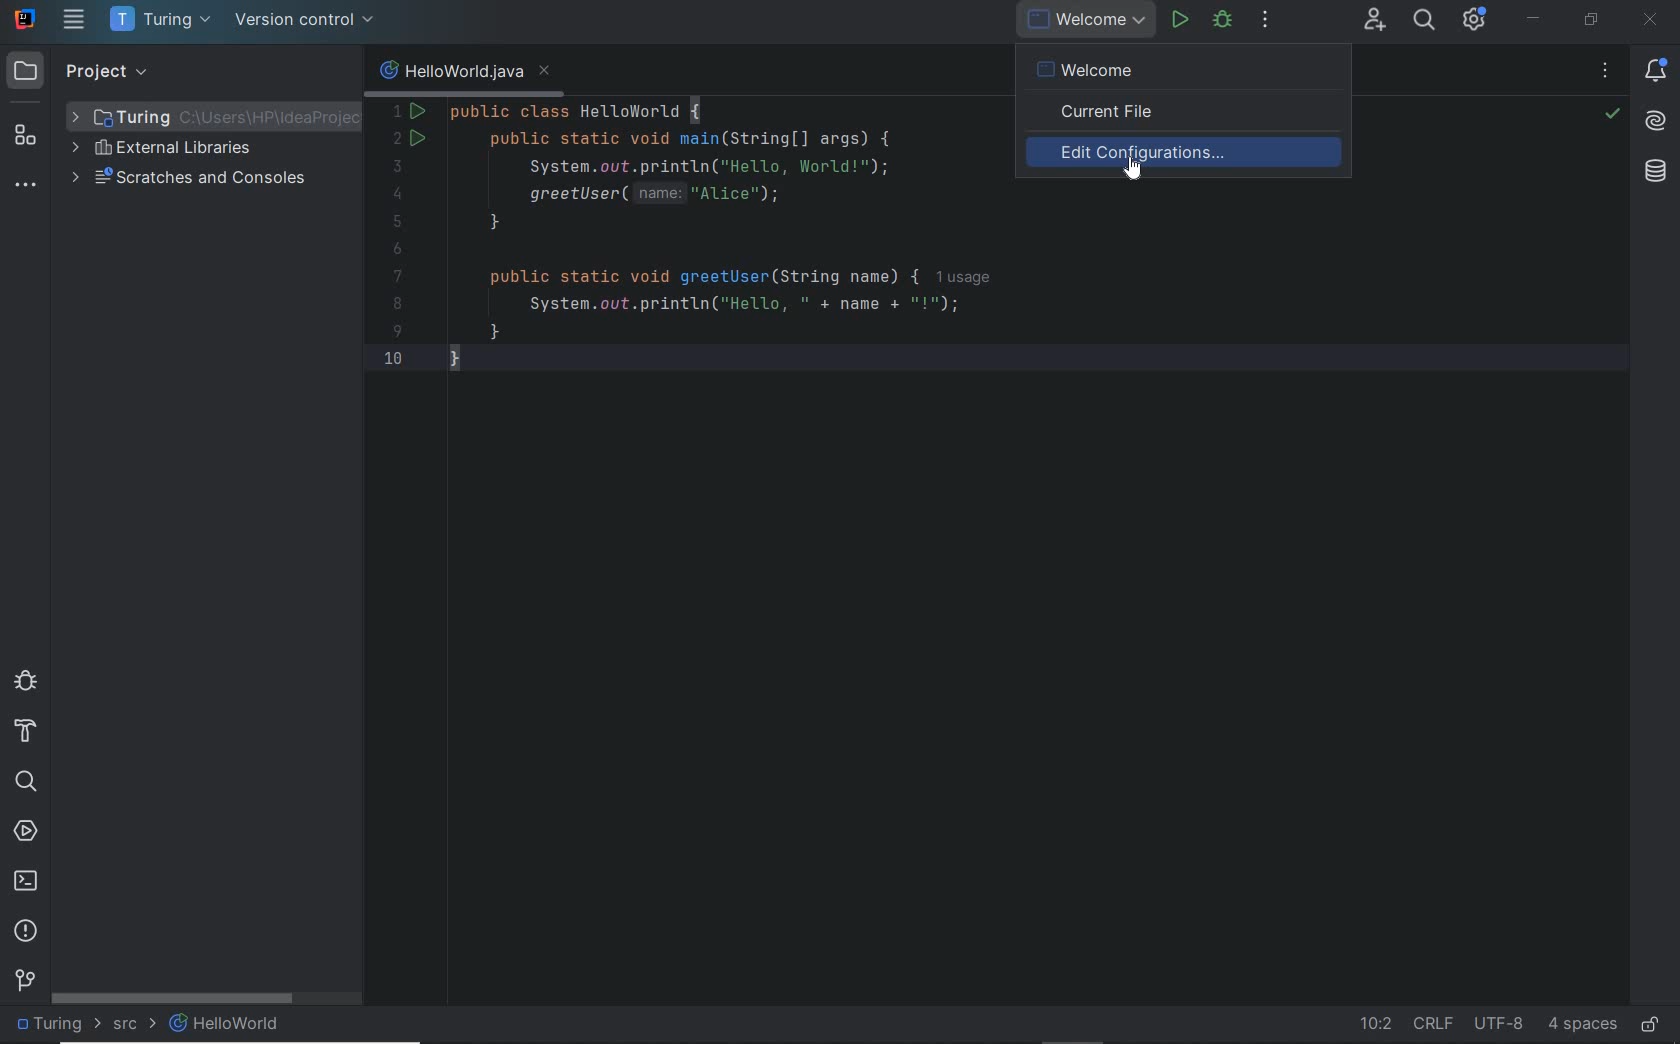 The height and width of the screenshot is (1044, 1680). I want to click on CLOSE, so click(1651, 20).